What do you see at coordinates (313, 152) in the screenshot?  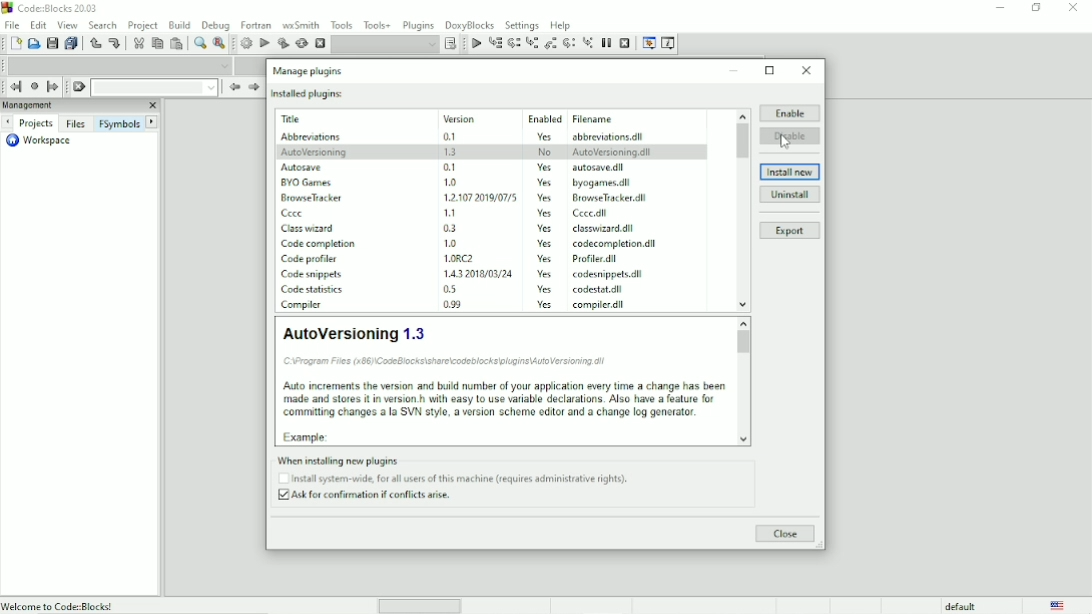 I see `AutoVersioning` at bounding box center [313, 152].